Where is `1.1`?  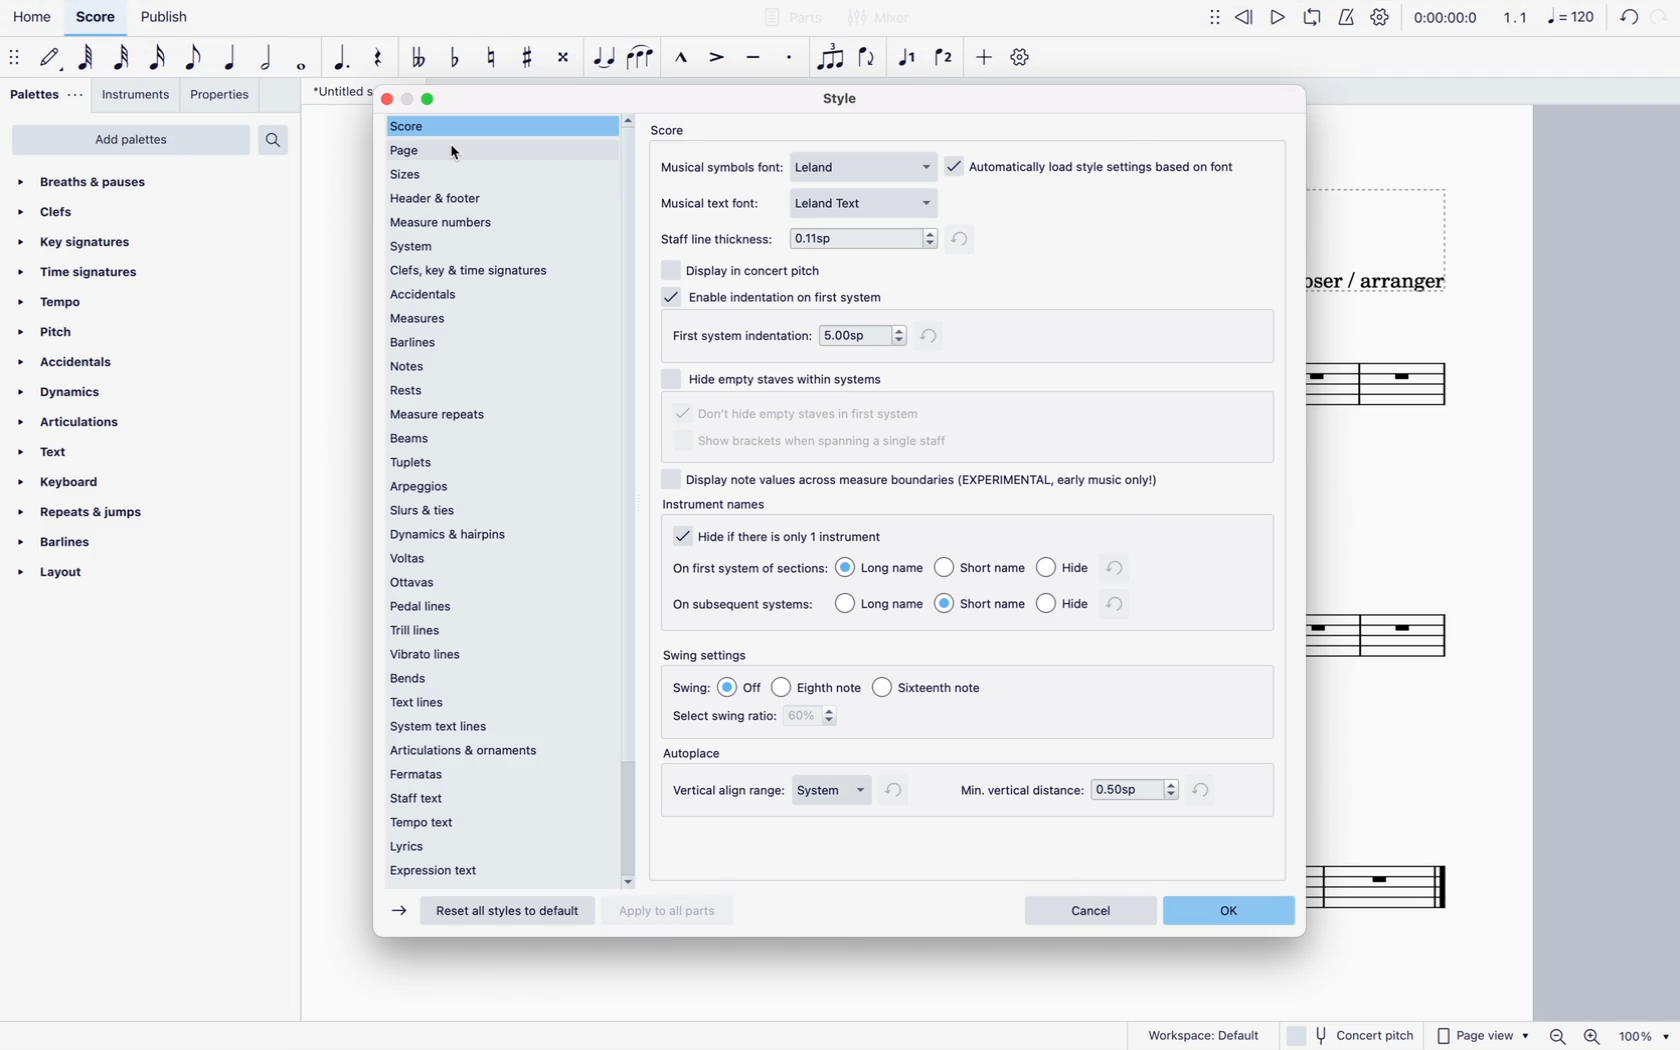 1.1 is located at coordinates (1516, 18).